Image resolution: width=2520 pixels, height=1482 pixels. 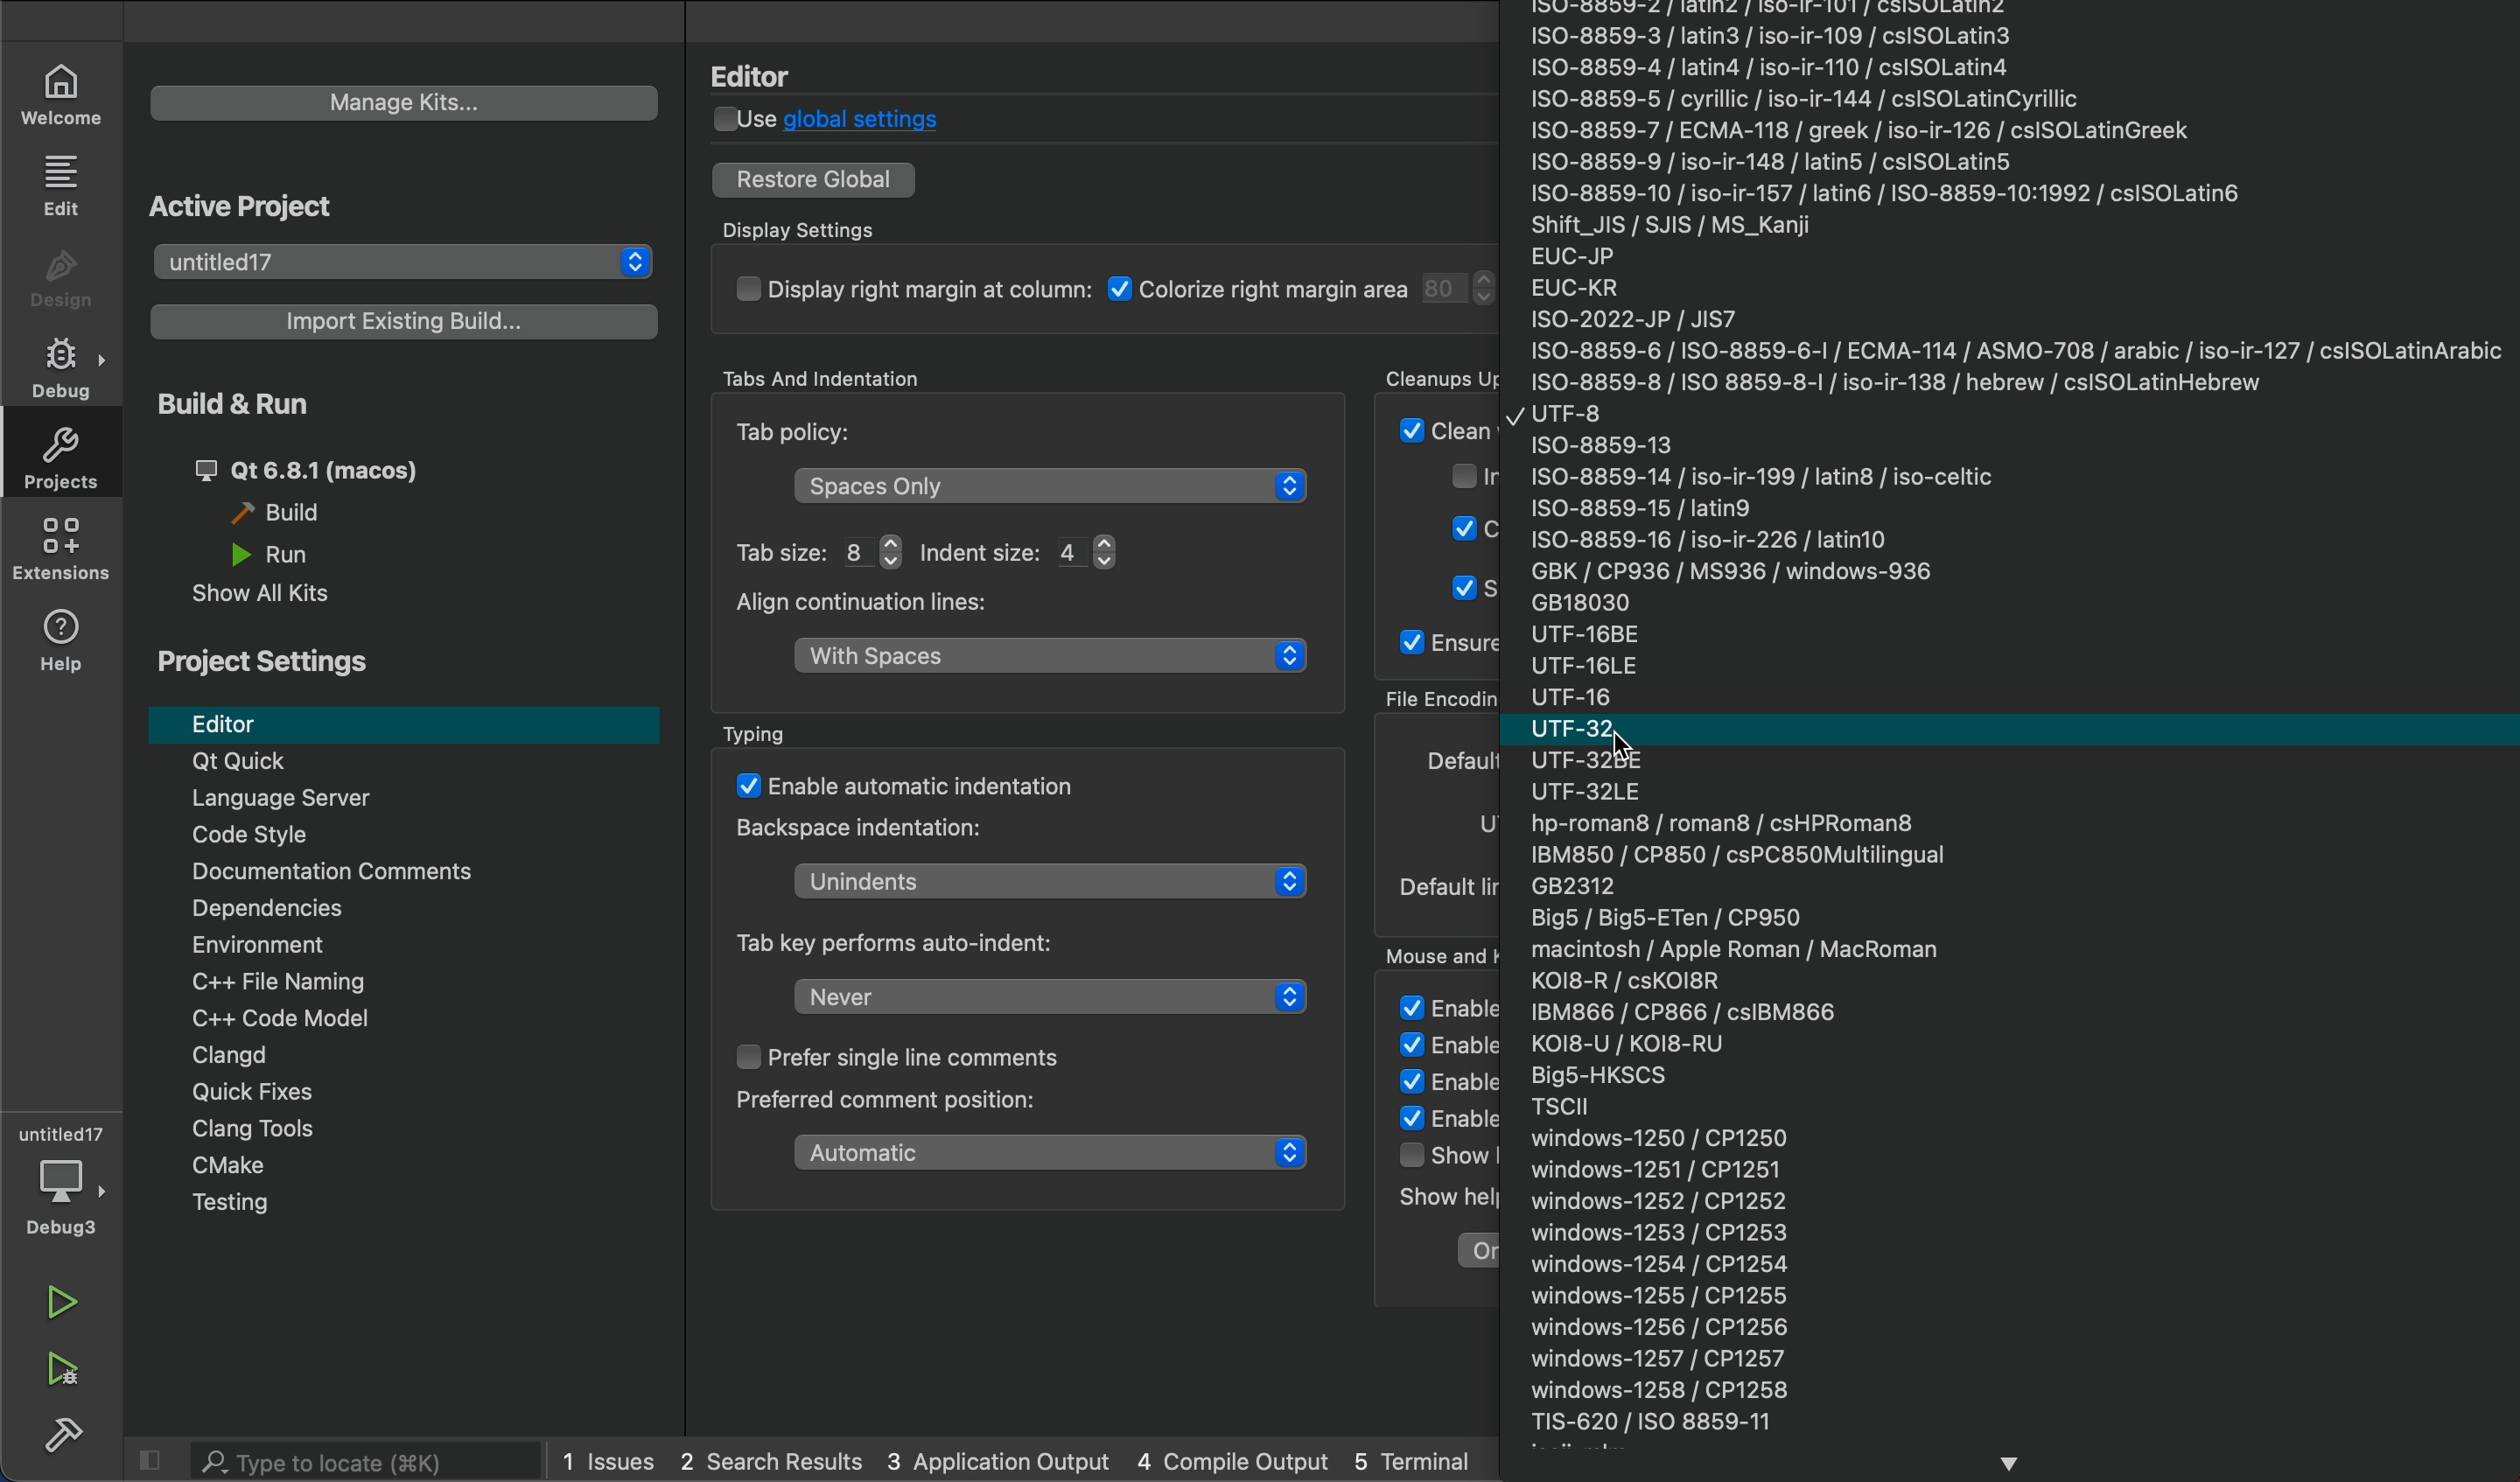 I want to click on , so click(x=292, y=557).